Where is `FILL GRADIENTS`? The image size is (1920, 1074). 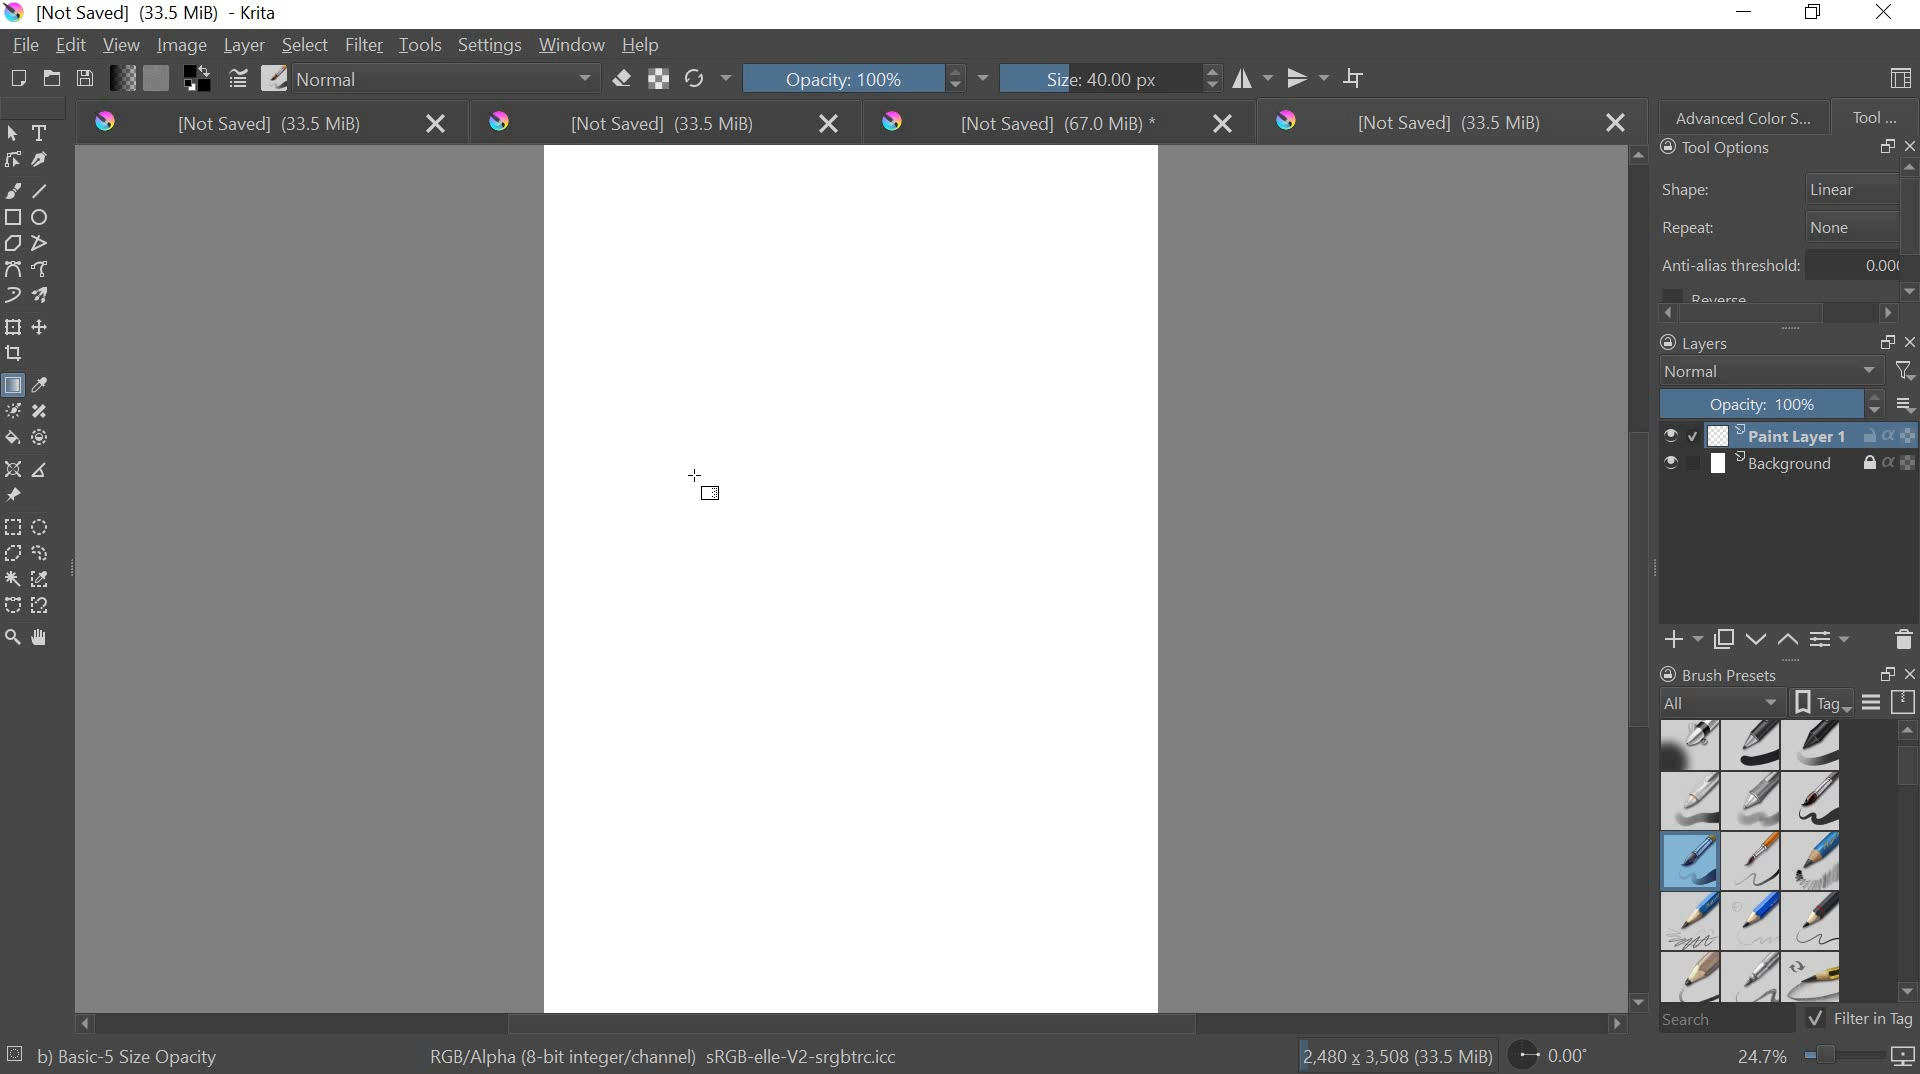
FILL GRADIENTS is located at coordinates (125, 80).